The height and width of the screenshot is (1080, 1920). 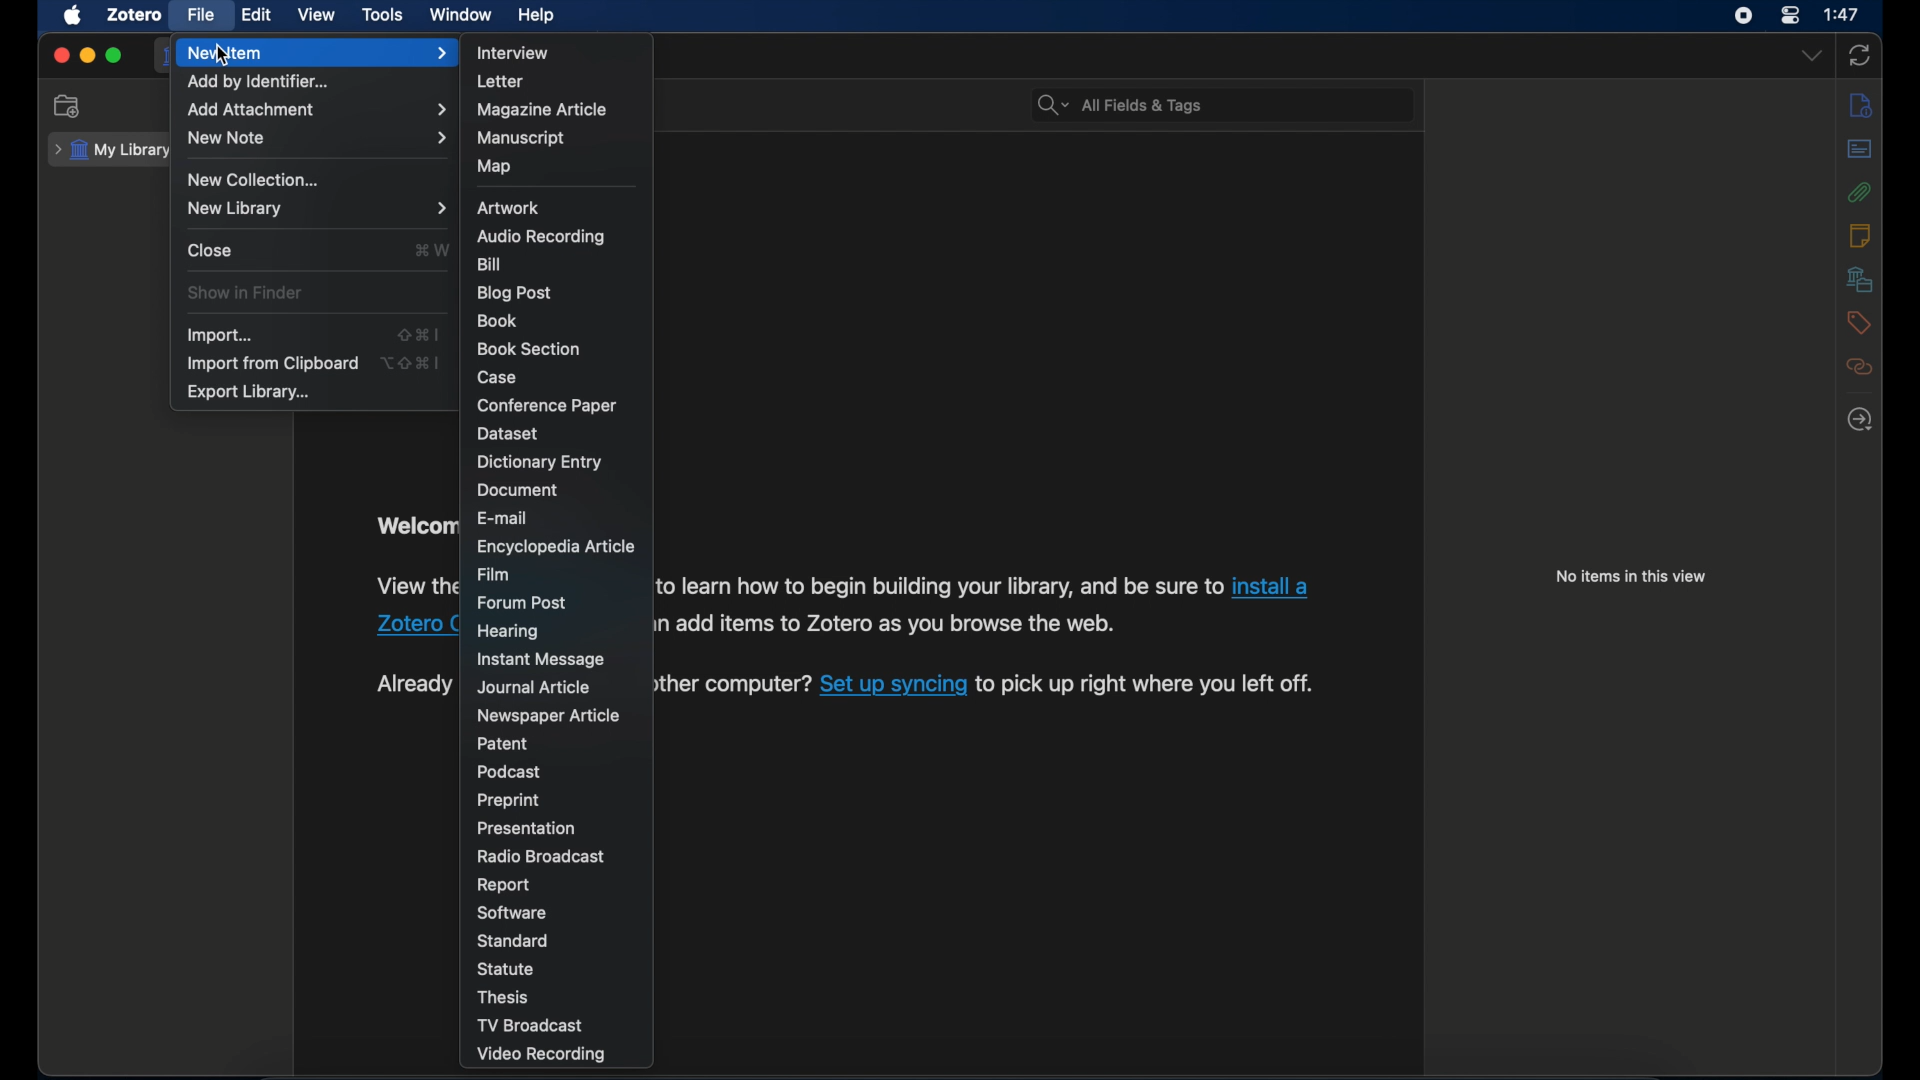 What do you see at coordinates (1860, 105) in the screenshot?
I see `info` at bounding box center [1860, 105].